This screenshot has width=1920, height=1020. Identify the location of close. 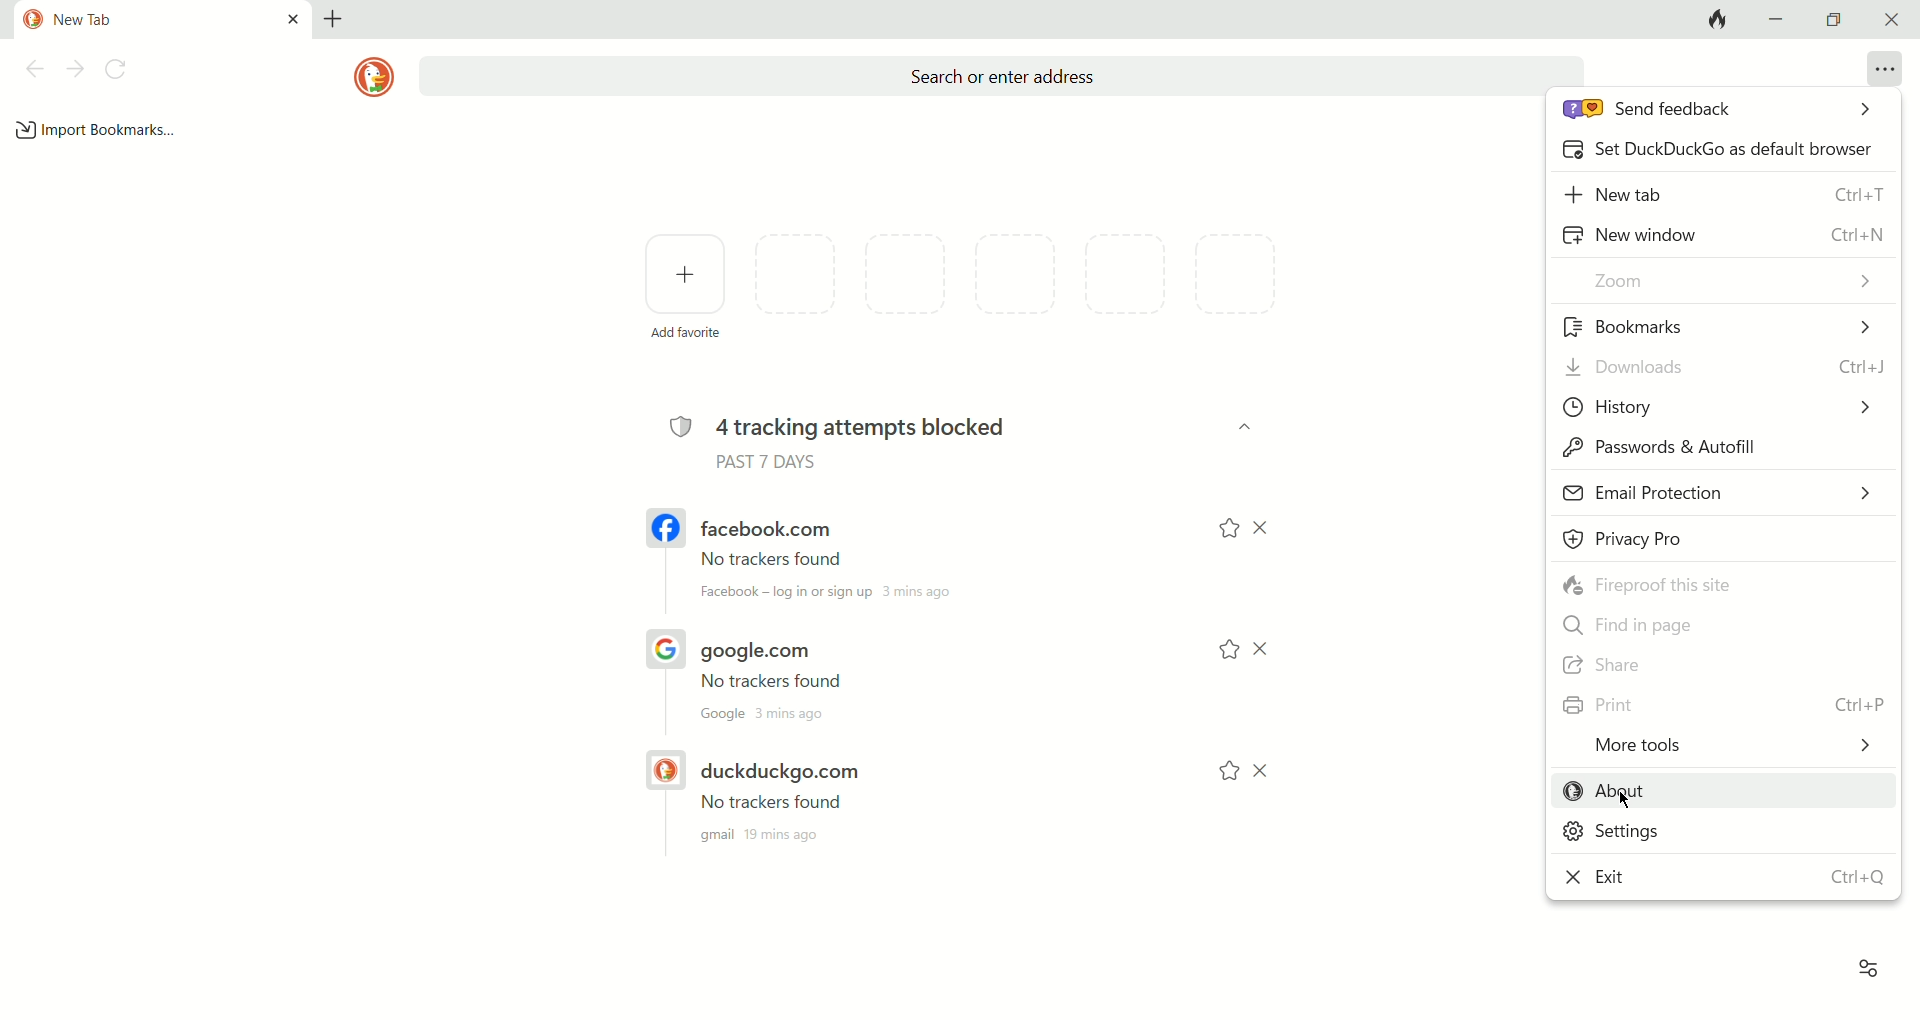
(1273, 770).